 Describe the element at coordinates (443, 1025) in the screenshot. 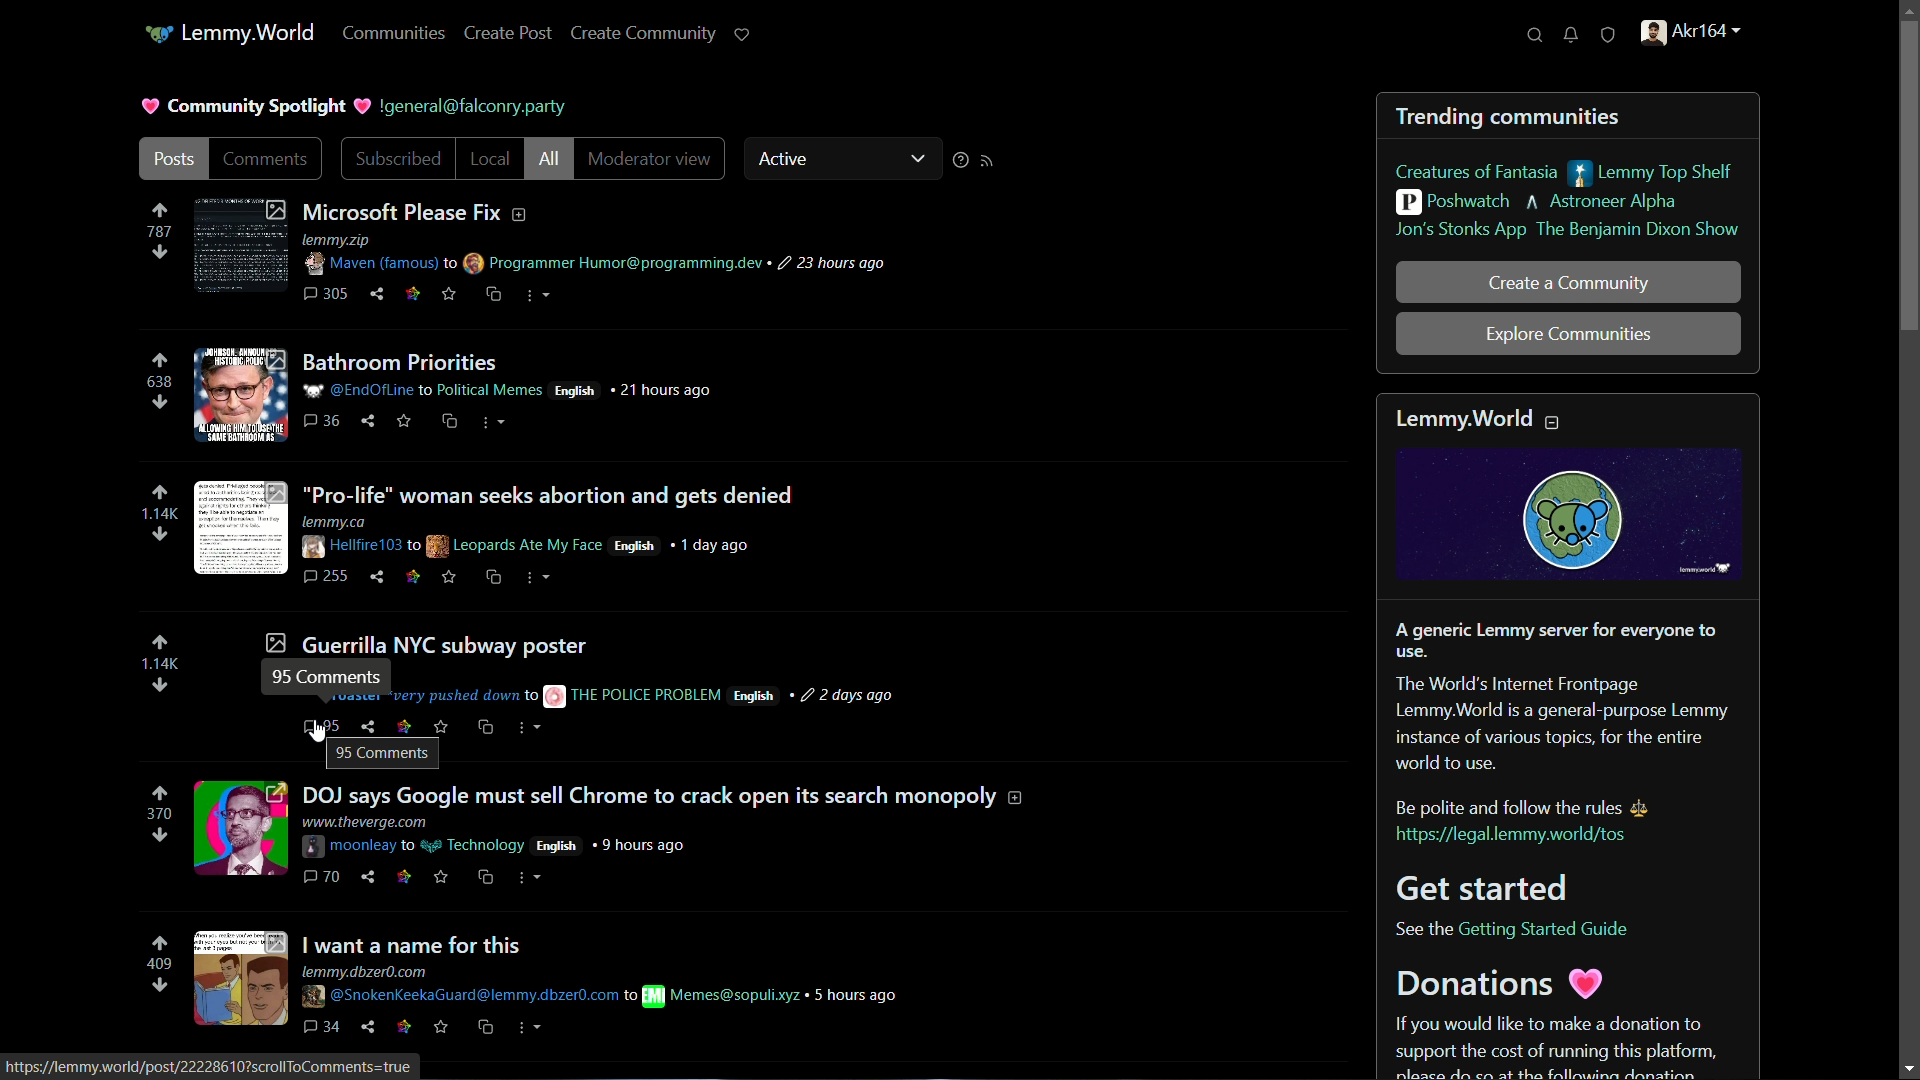

I see `save` at that location.